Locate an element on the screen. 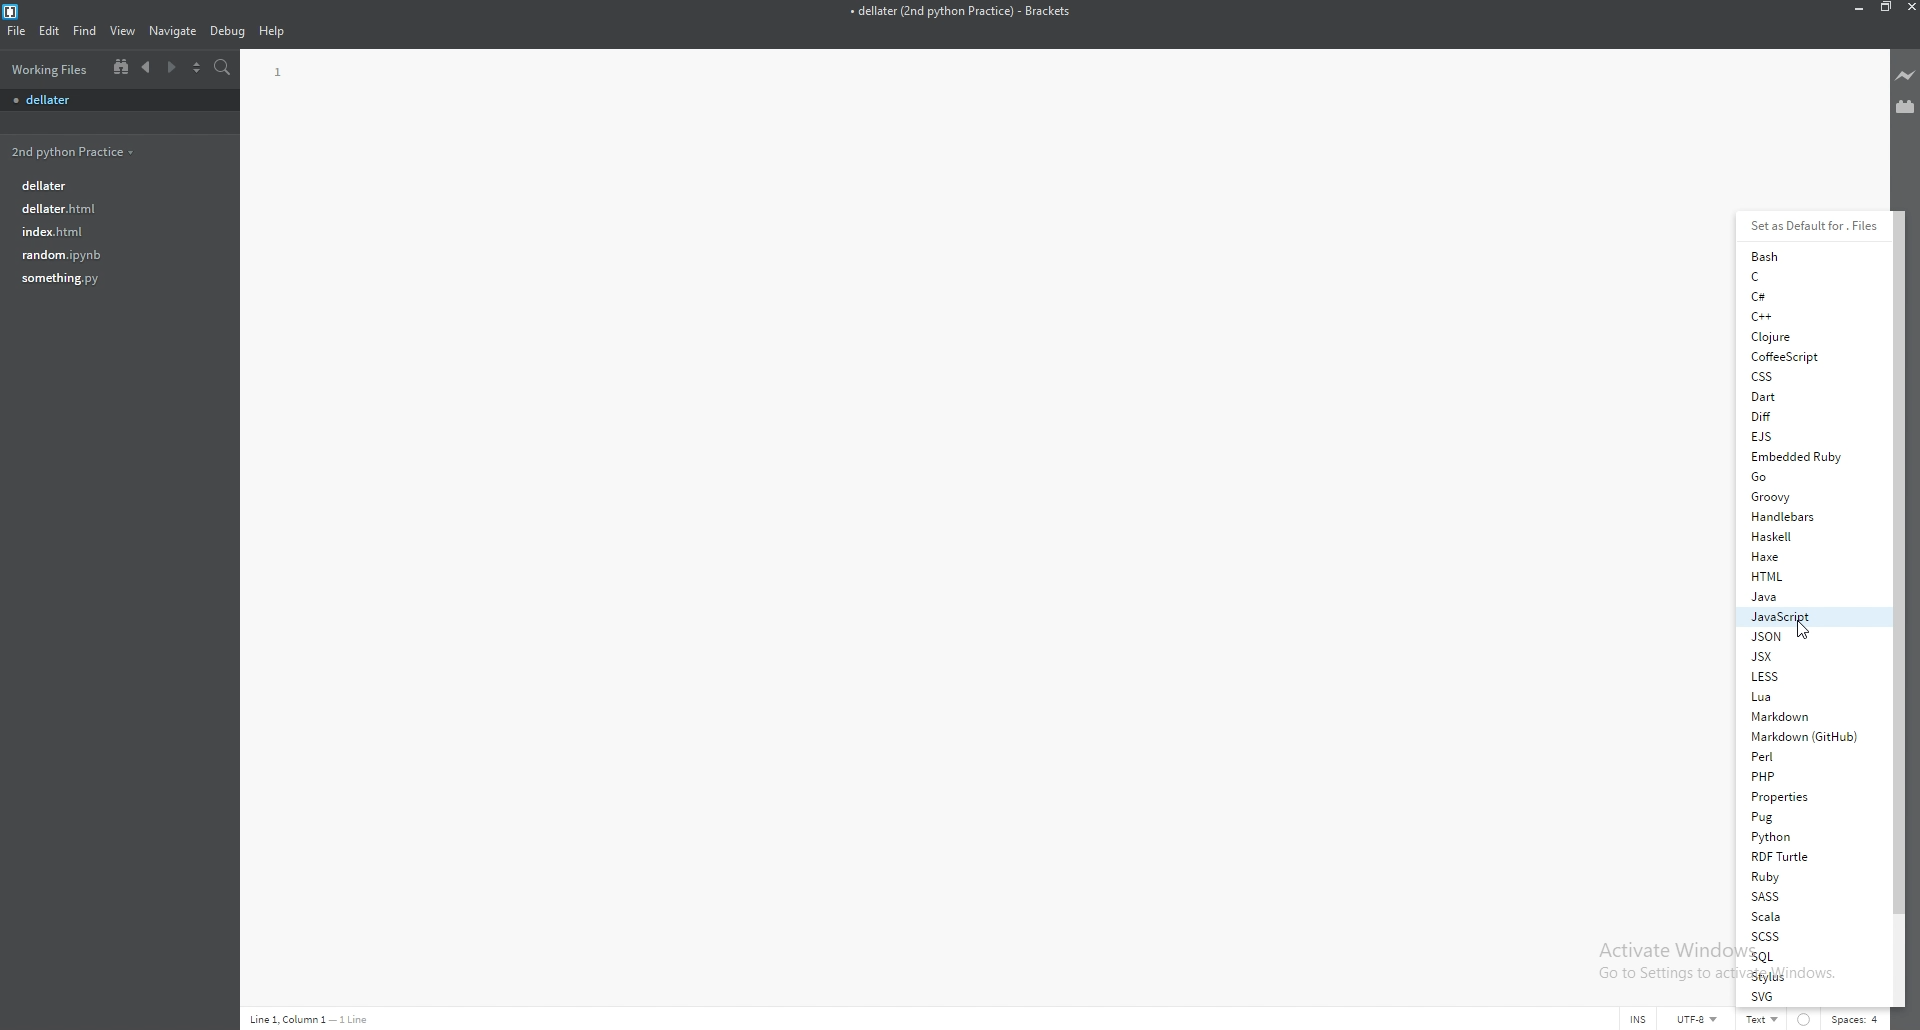 This screenshot has height=1030, width=1920. go is located at coordinates (1807, 477).